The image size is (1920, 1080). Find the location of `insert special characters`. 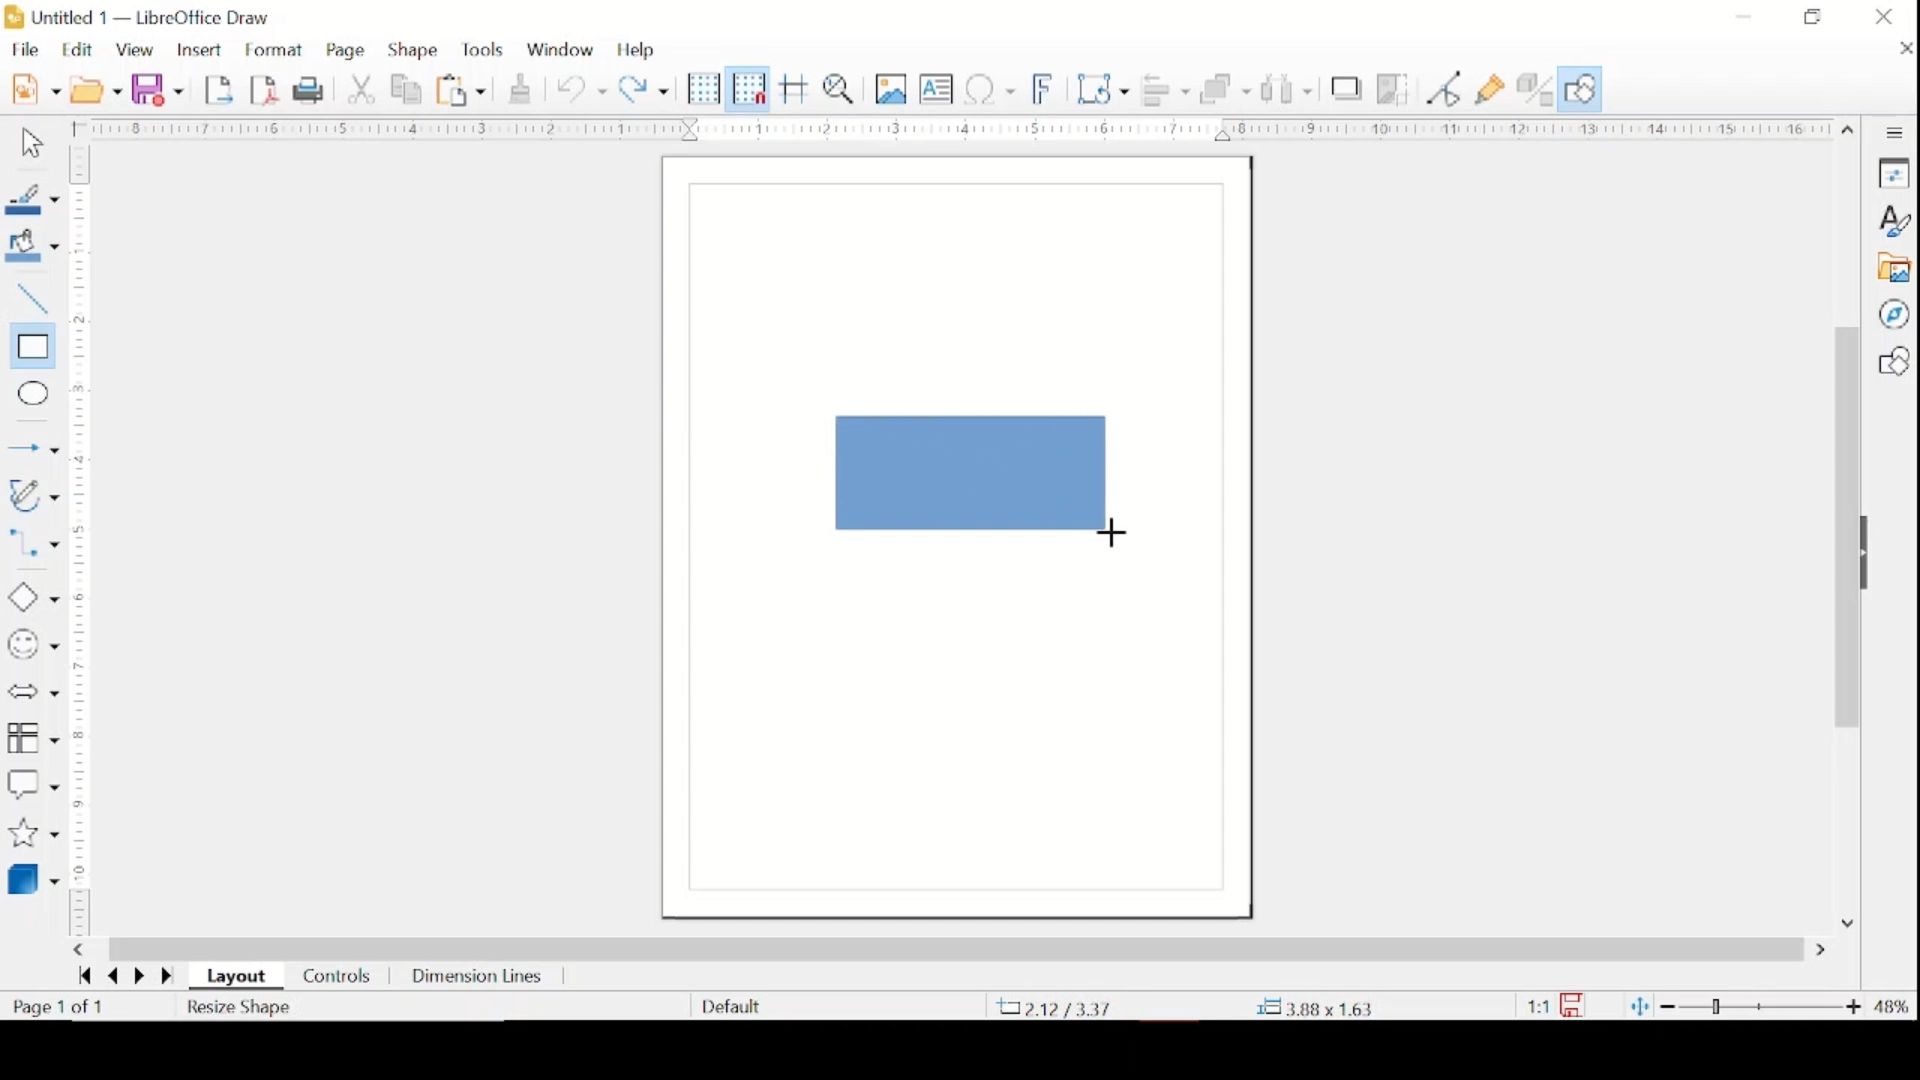

insert special characters is located at coordinates (990, 88).